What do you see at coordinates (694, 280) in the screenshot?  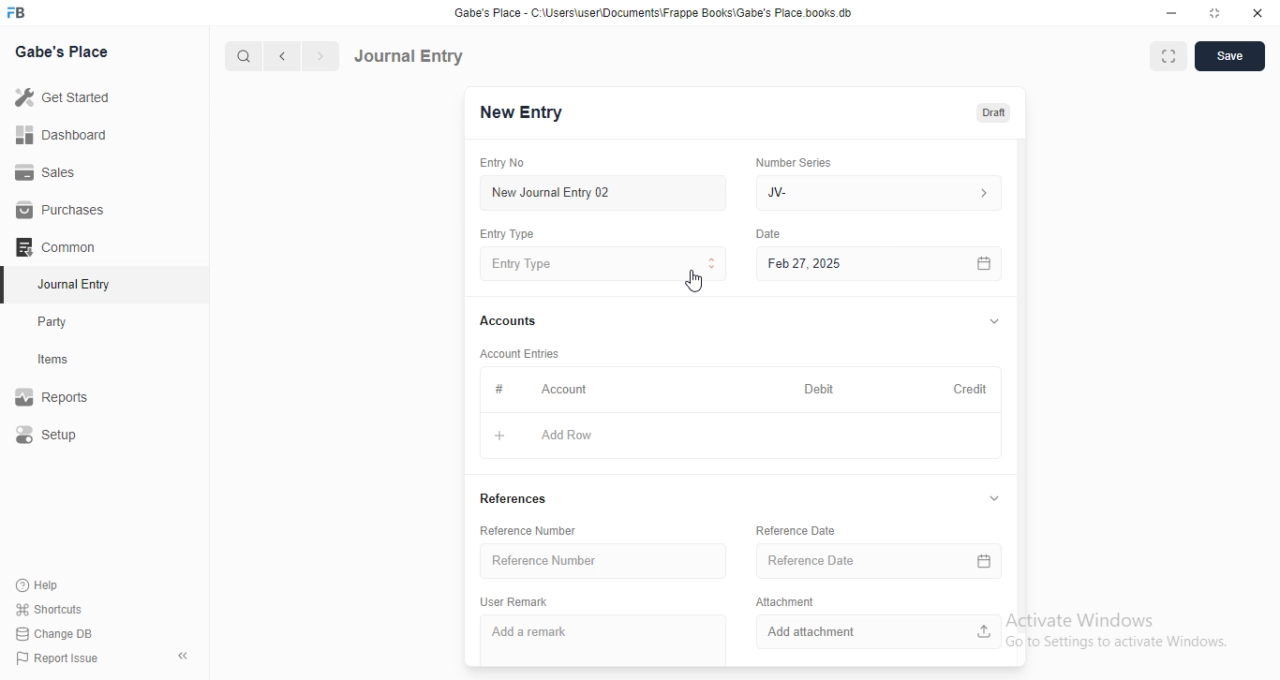 I see `cursor` at bounding box center [694, 280].